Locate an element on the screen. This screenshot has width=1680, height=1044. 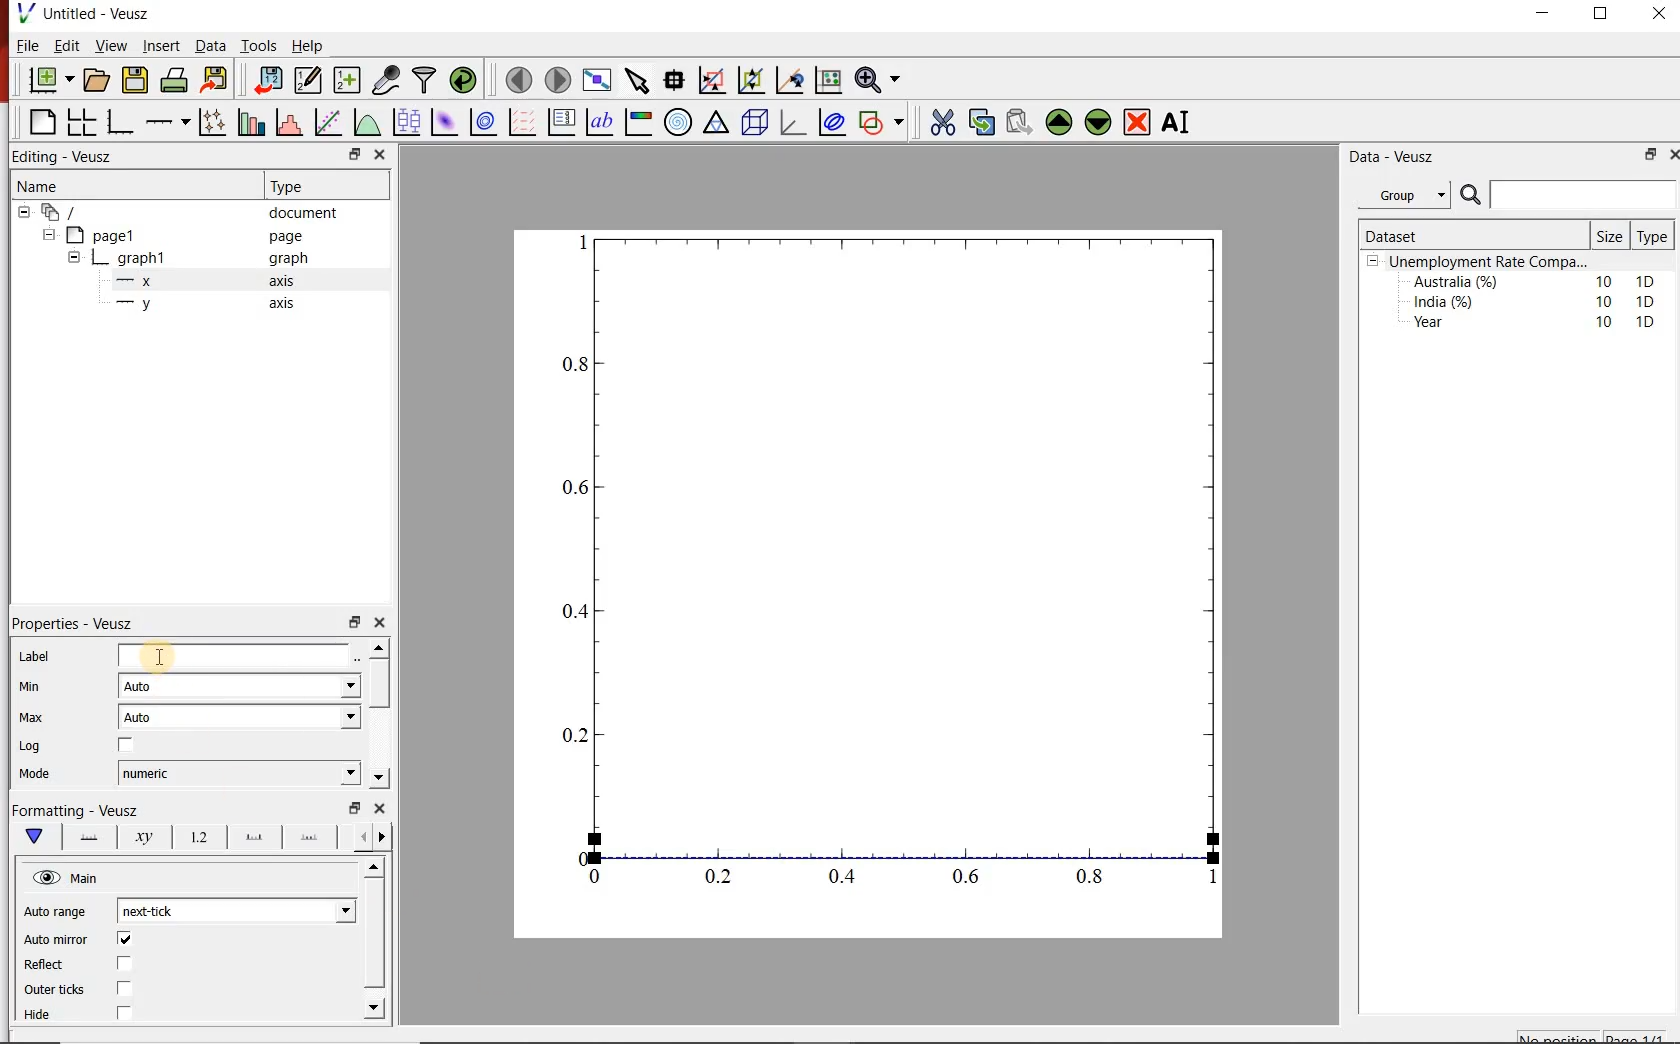
Formatting - Veusz is located at coordinates (75, 808).